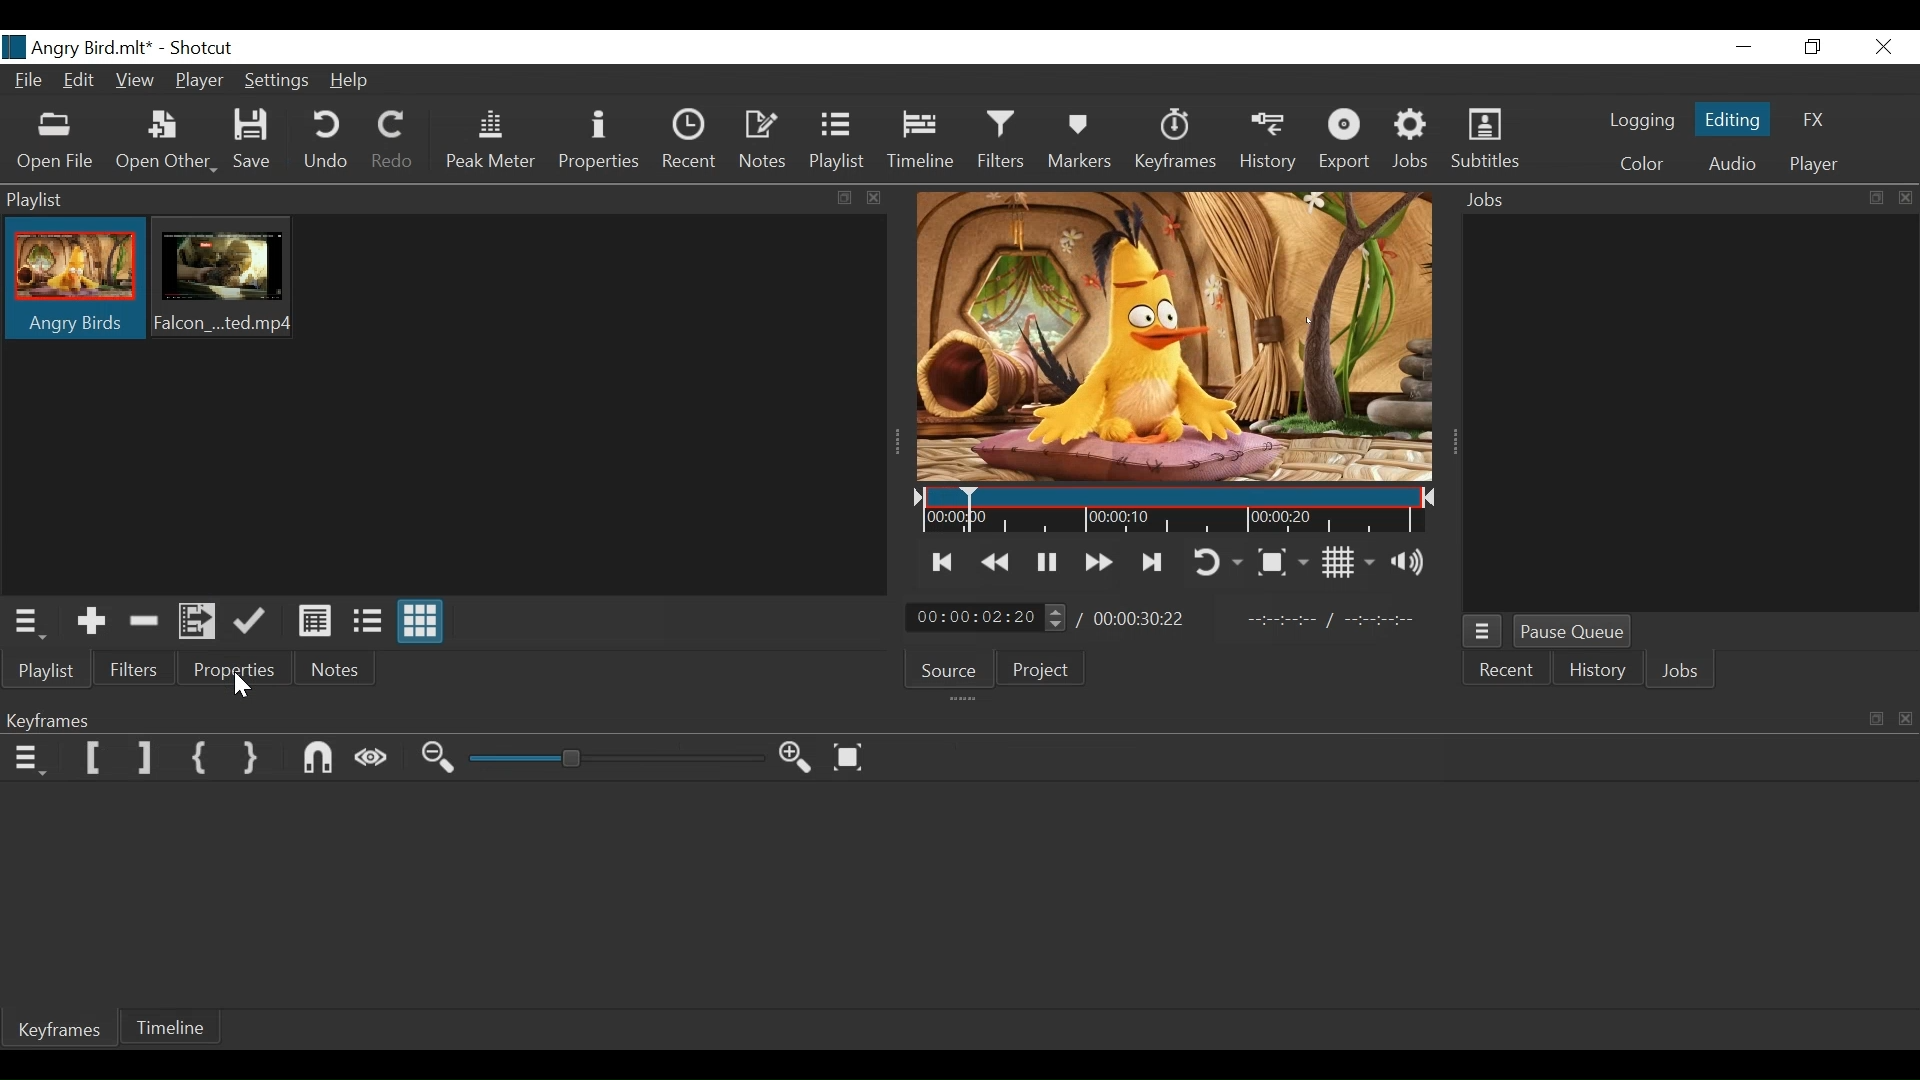 This screenshot has width=1920, height=1080. I want to click on Notes, so click(331, 669).